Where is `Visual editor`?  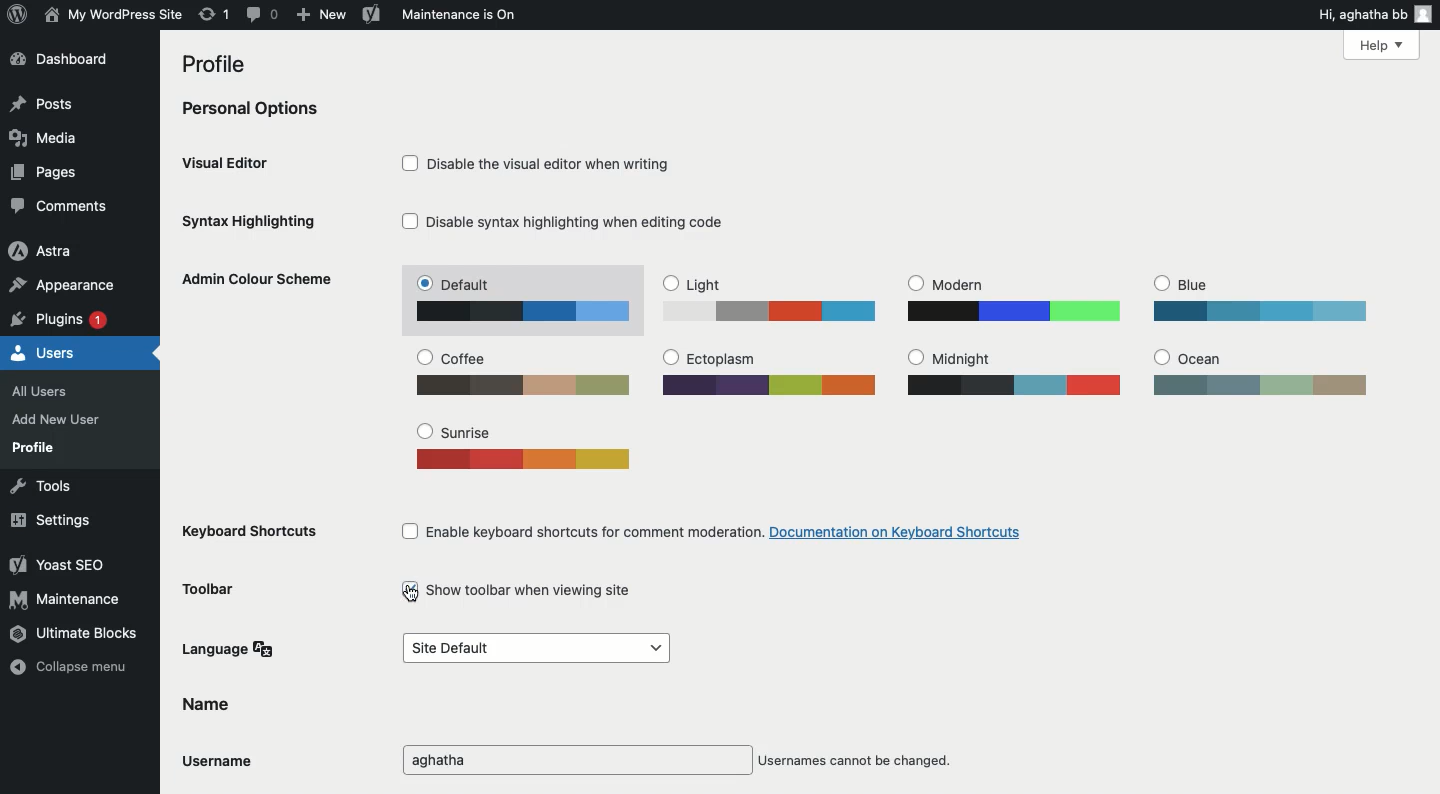 Visual editor is located at coordinates (235, 162).